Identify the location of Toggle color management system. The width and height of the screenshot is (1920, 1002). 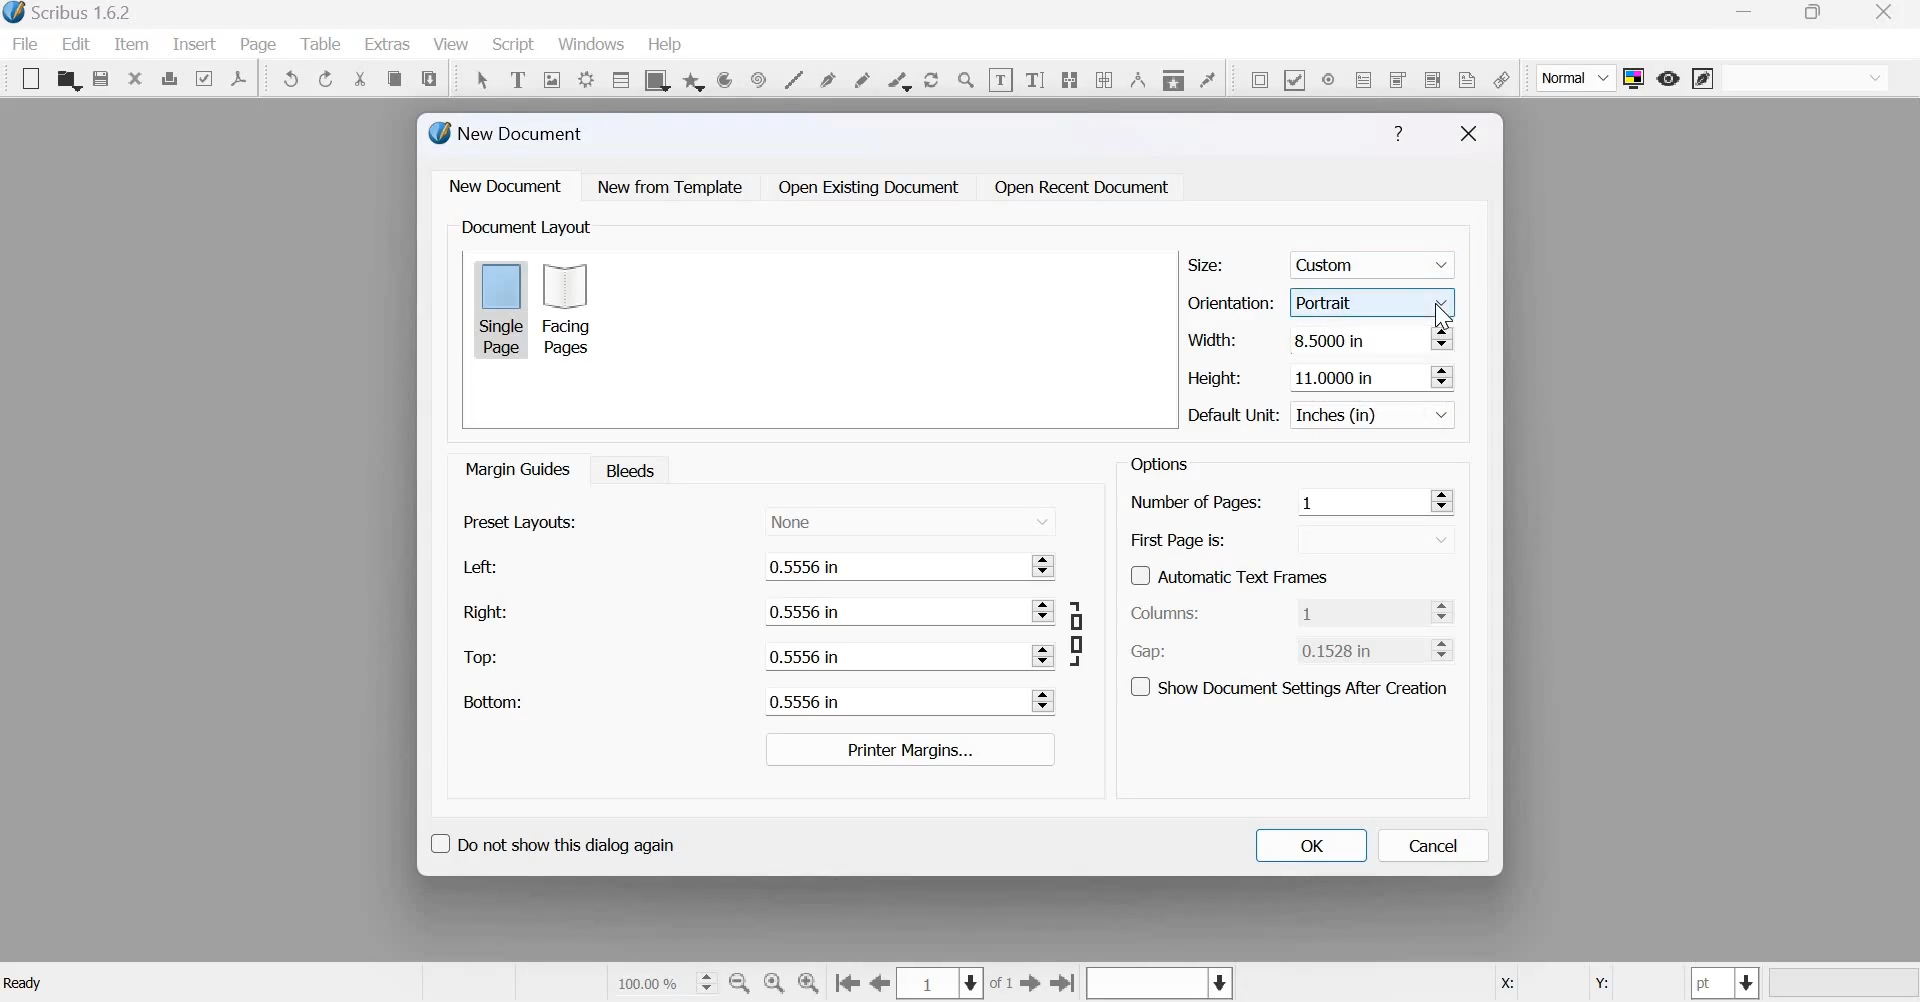
(1634, 78).